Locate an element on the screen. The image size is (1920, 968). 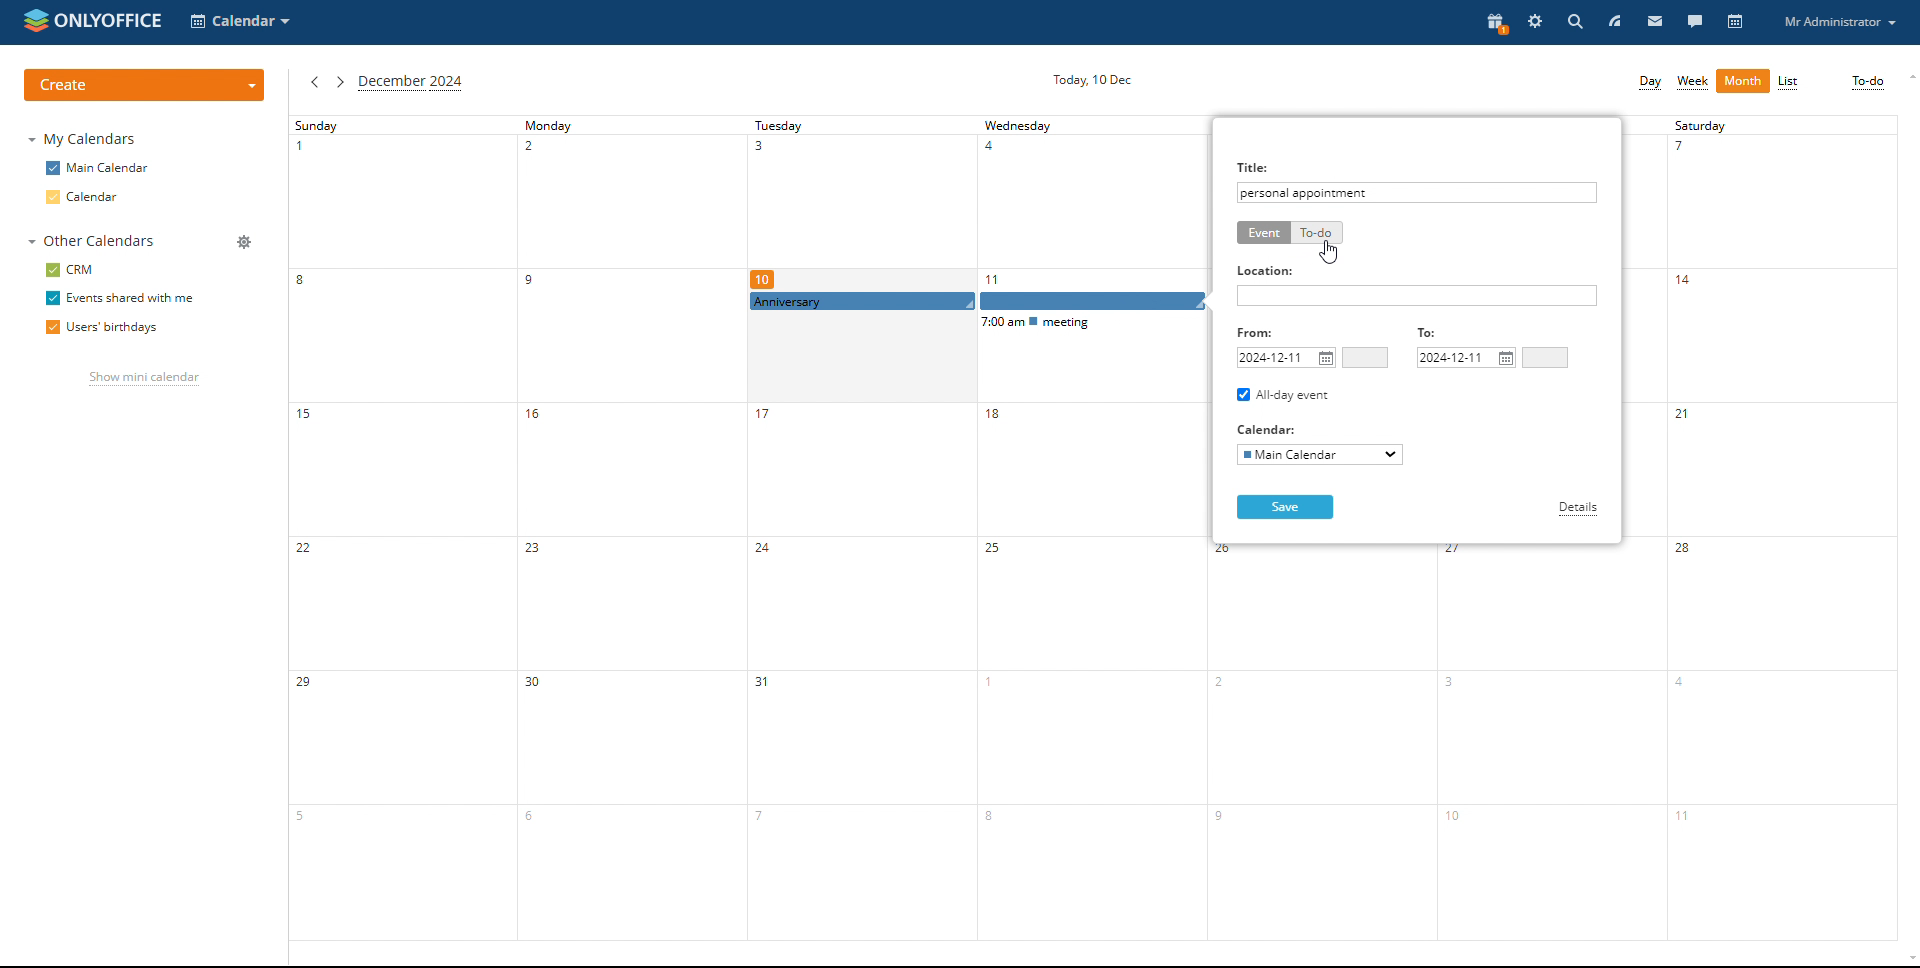
present is located at coordinates (1493, 23).